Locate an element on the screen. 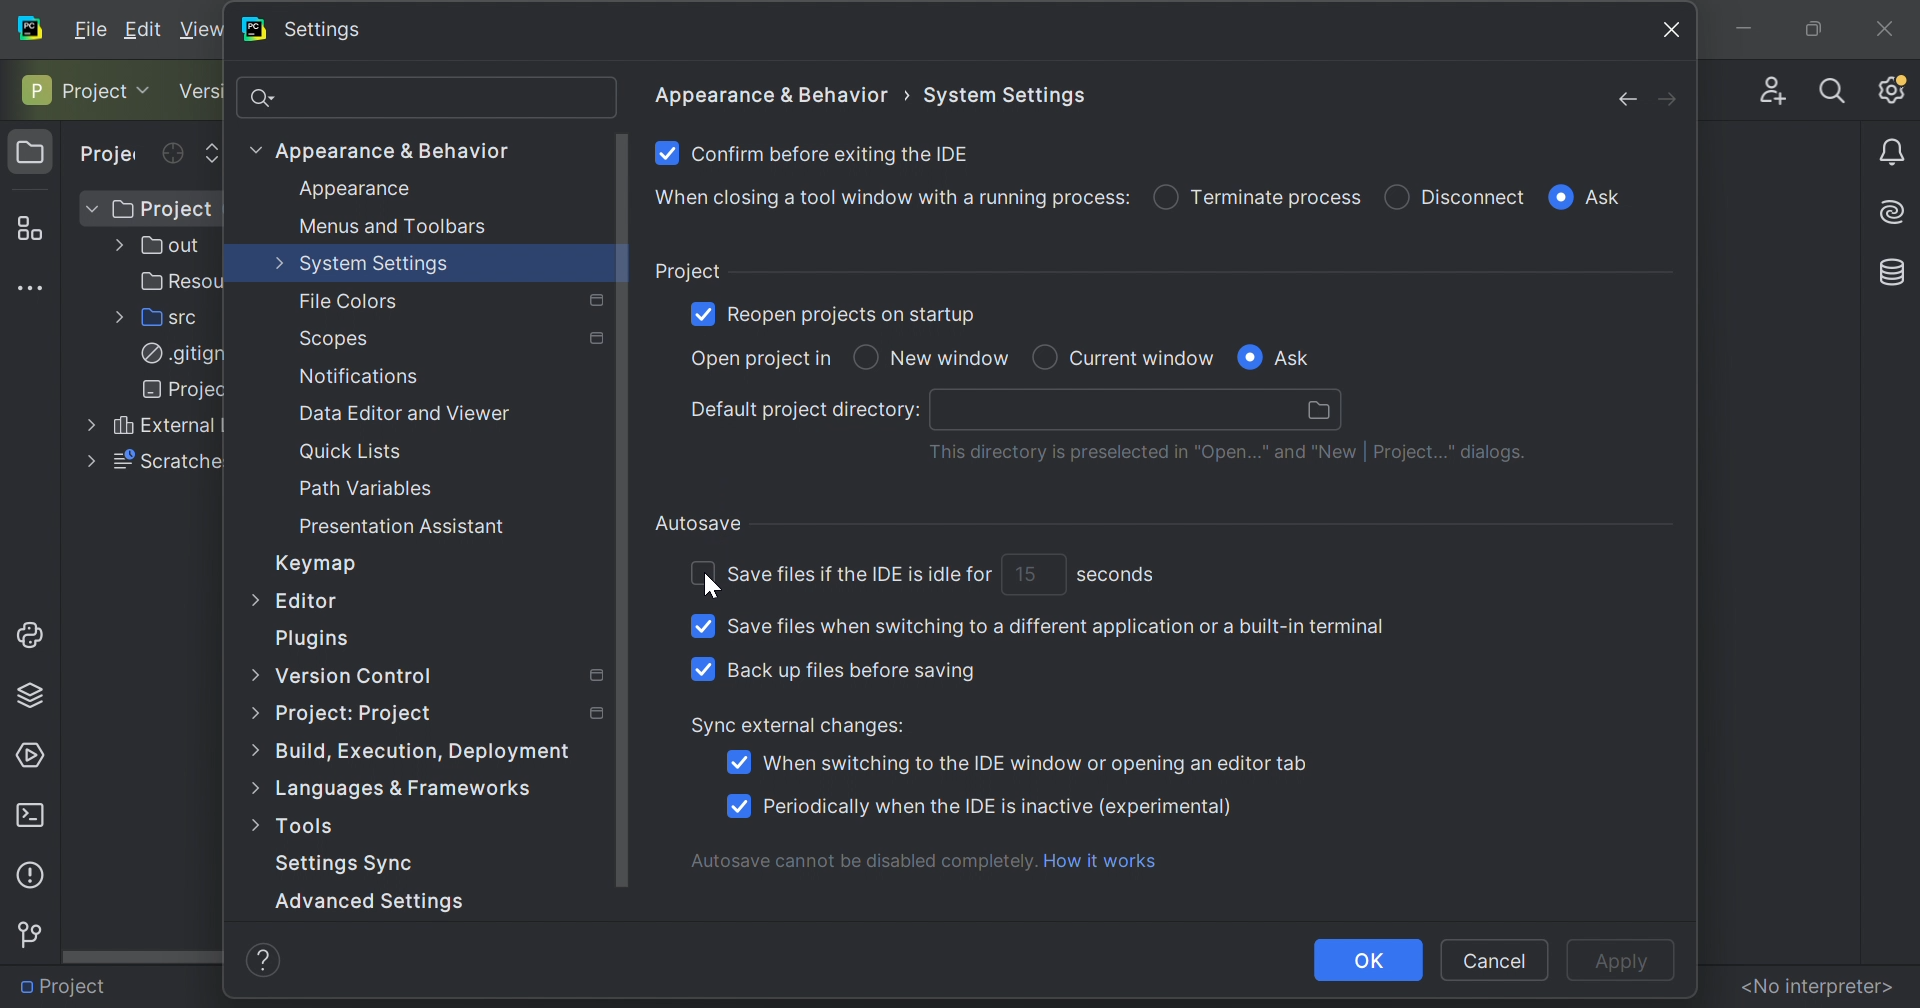  Ask is located at coordinates (1300, 359).